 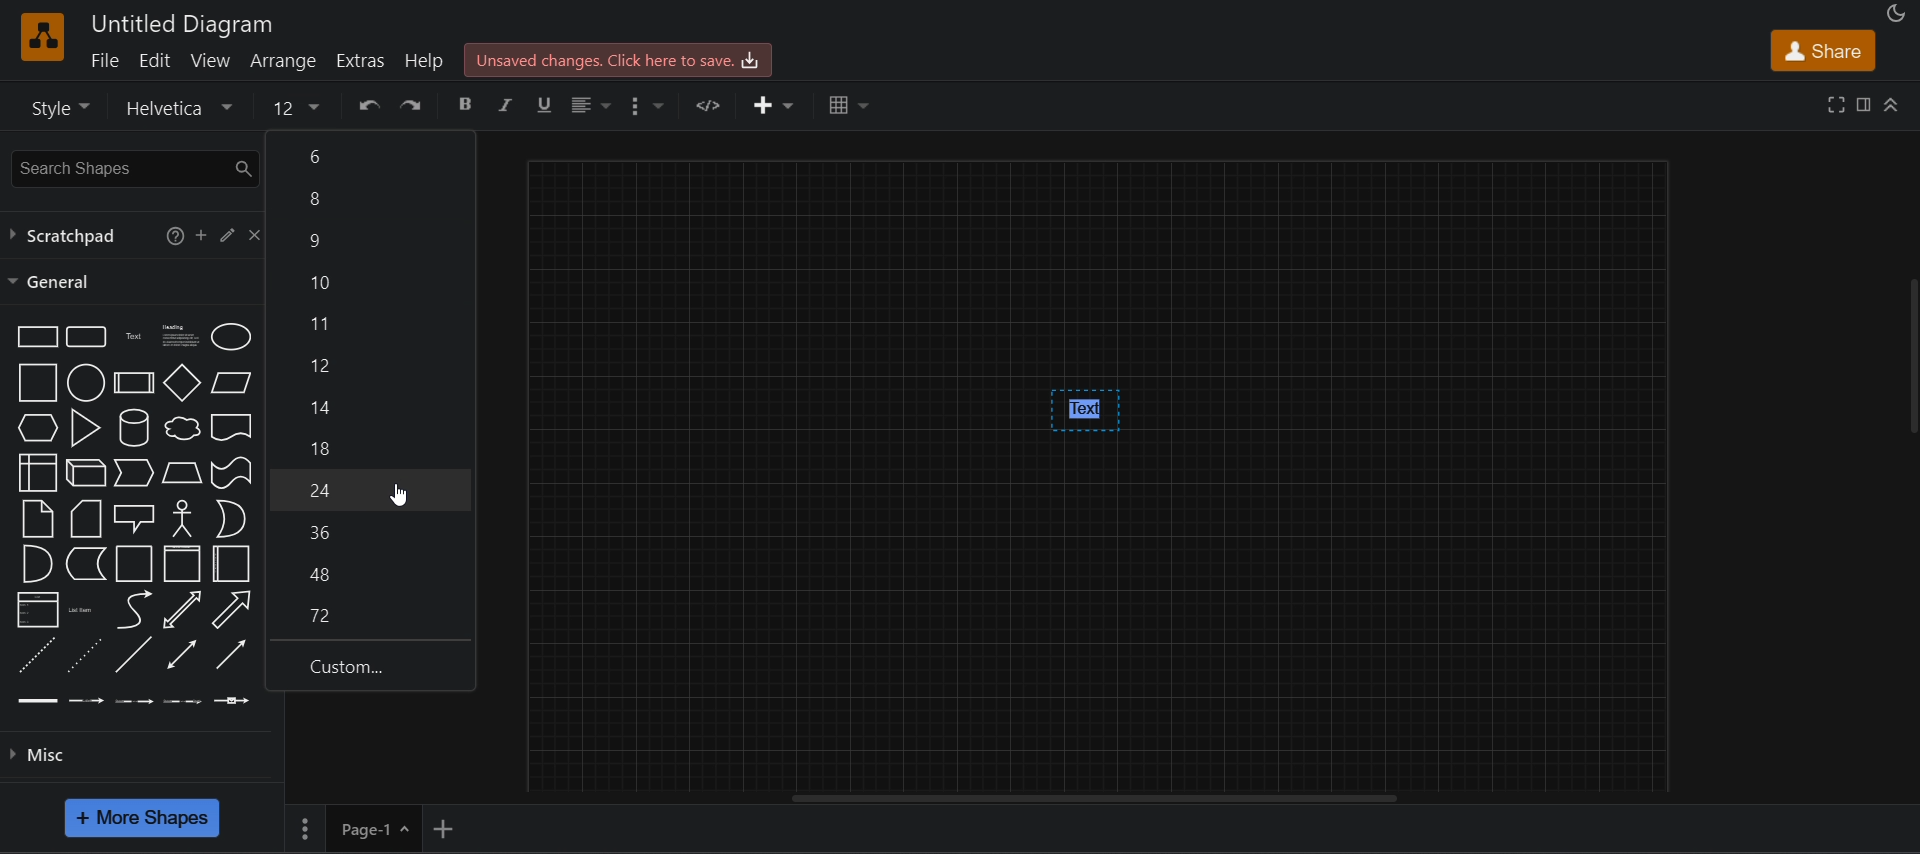 What do you see at coordinates (184, 106) in the screenshot?
I see `font options` at bounding box center [184, 106].